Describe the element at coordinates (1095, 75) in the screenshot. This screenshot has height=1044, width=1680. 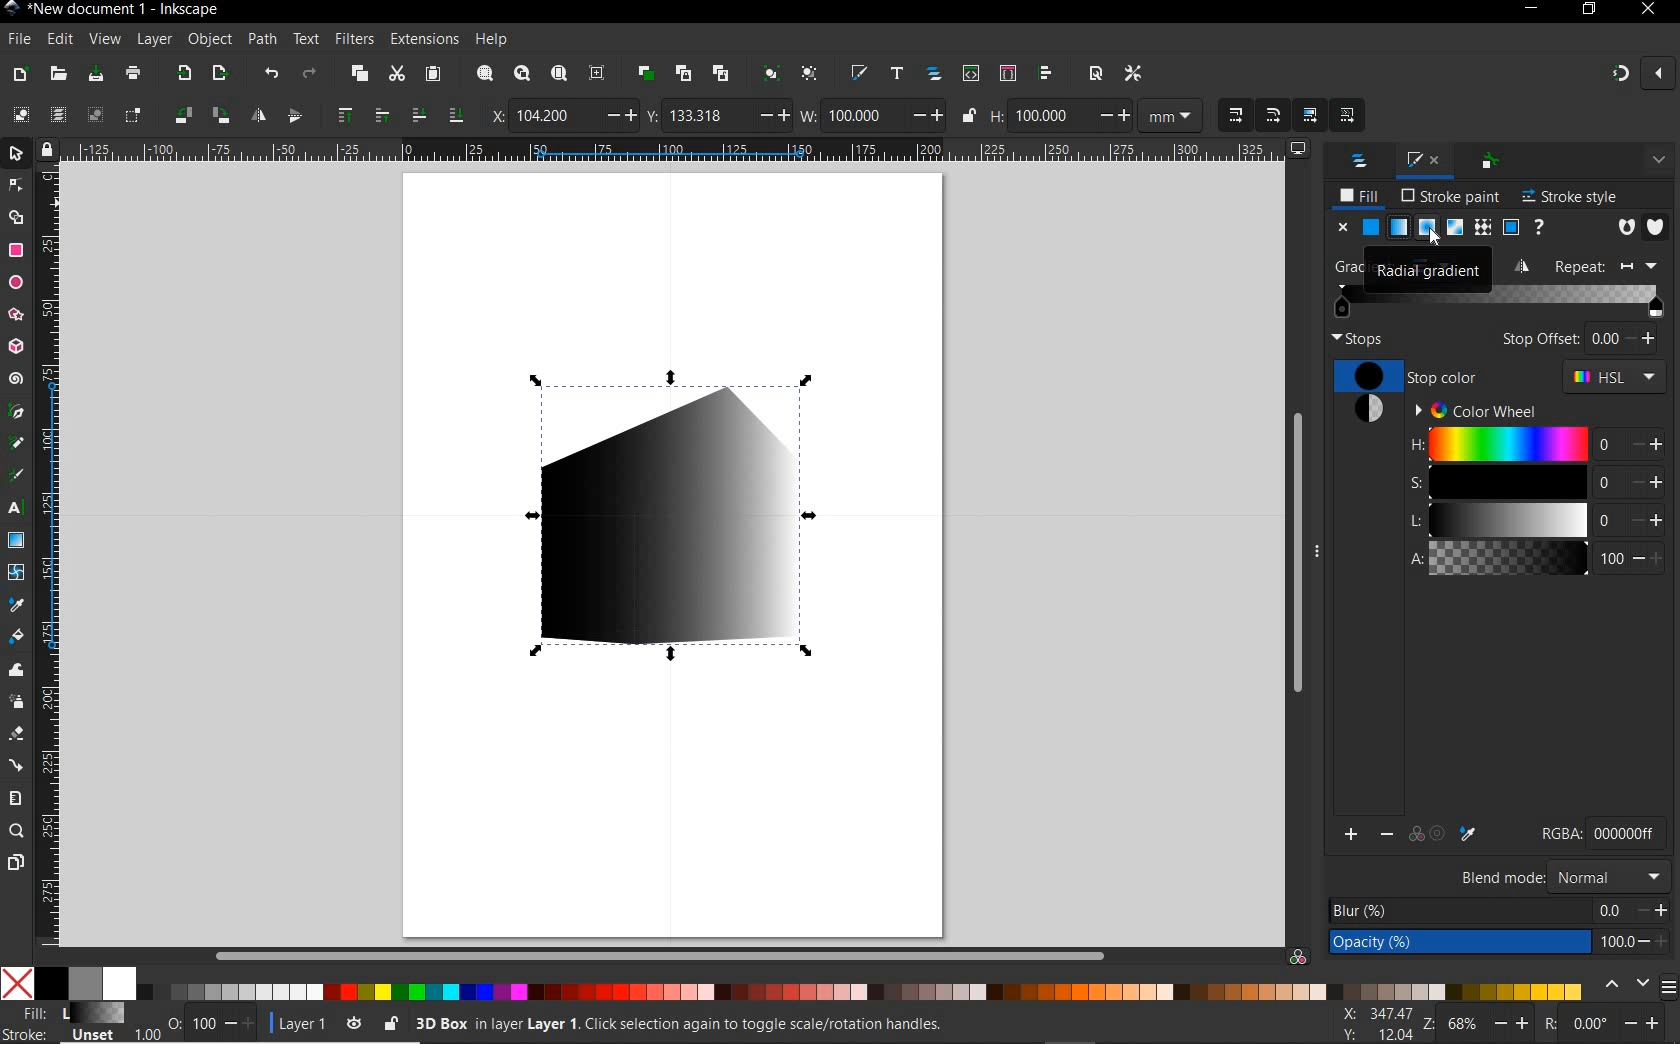
I see `OPEN DOCUMENT PROPERTIES` at that location.